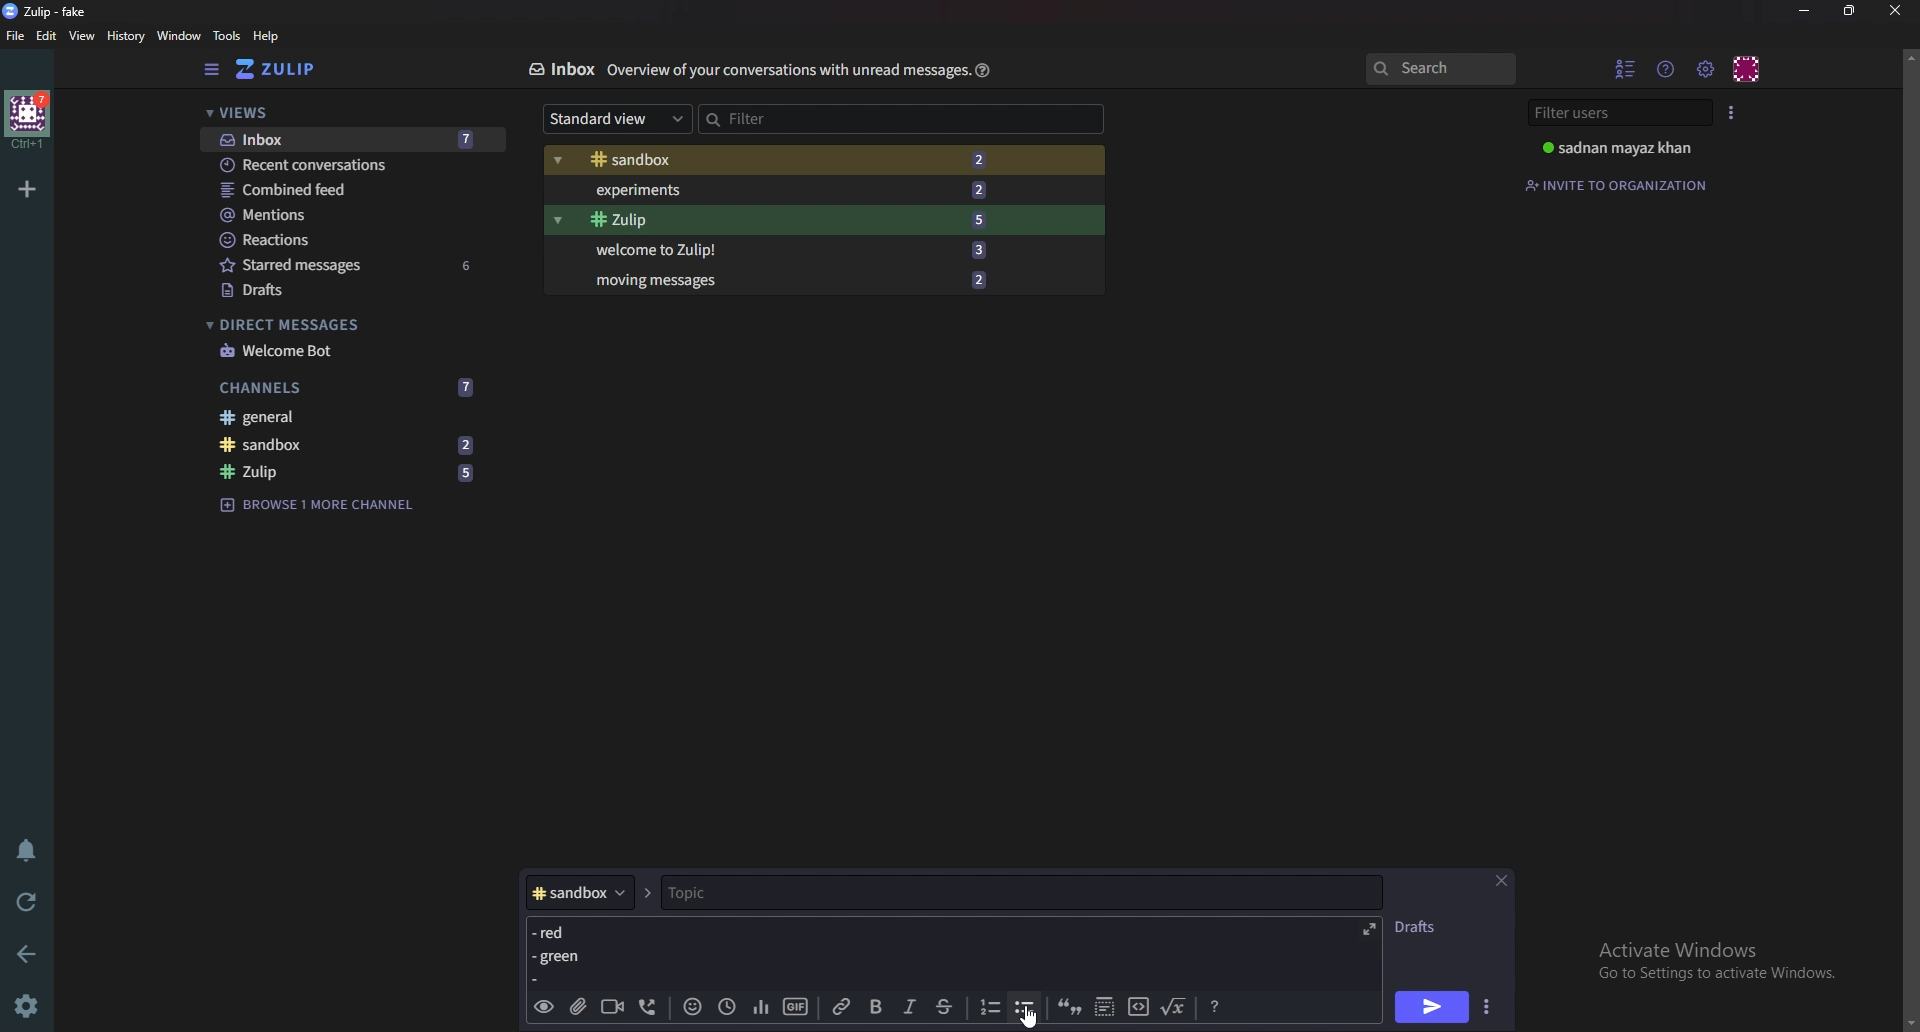 This screenshot has height=1032, width=1920. Describe the element at coordinates (1623, 113) in the screenshot. I see `Filter users` at that location.